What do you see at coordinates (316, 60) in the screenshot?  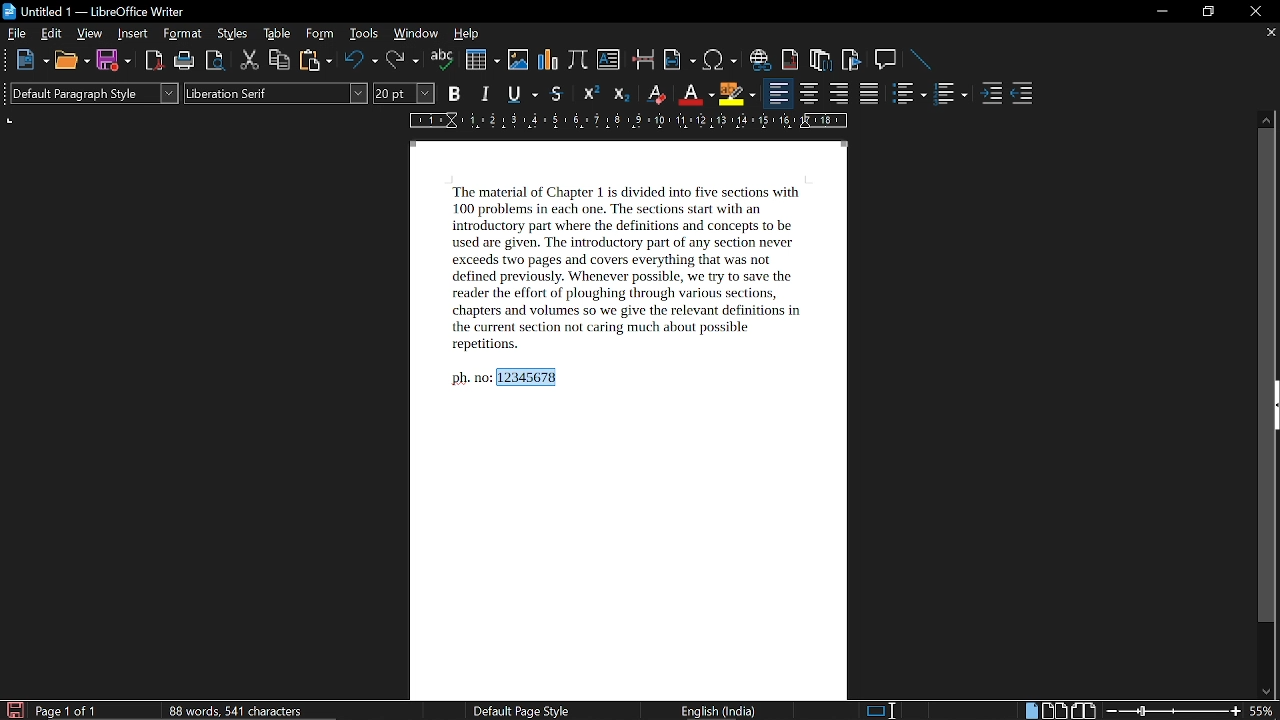 I see `paste` at bounding box center [316, 60].